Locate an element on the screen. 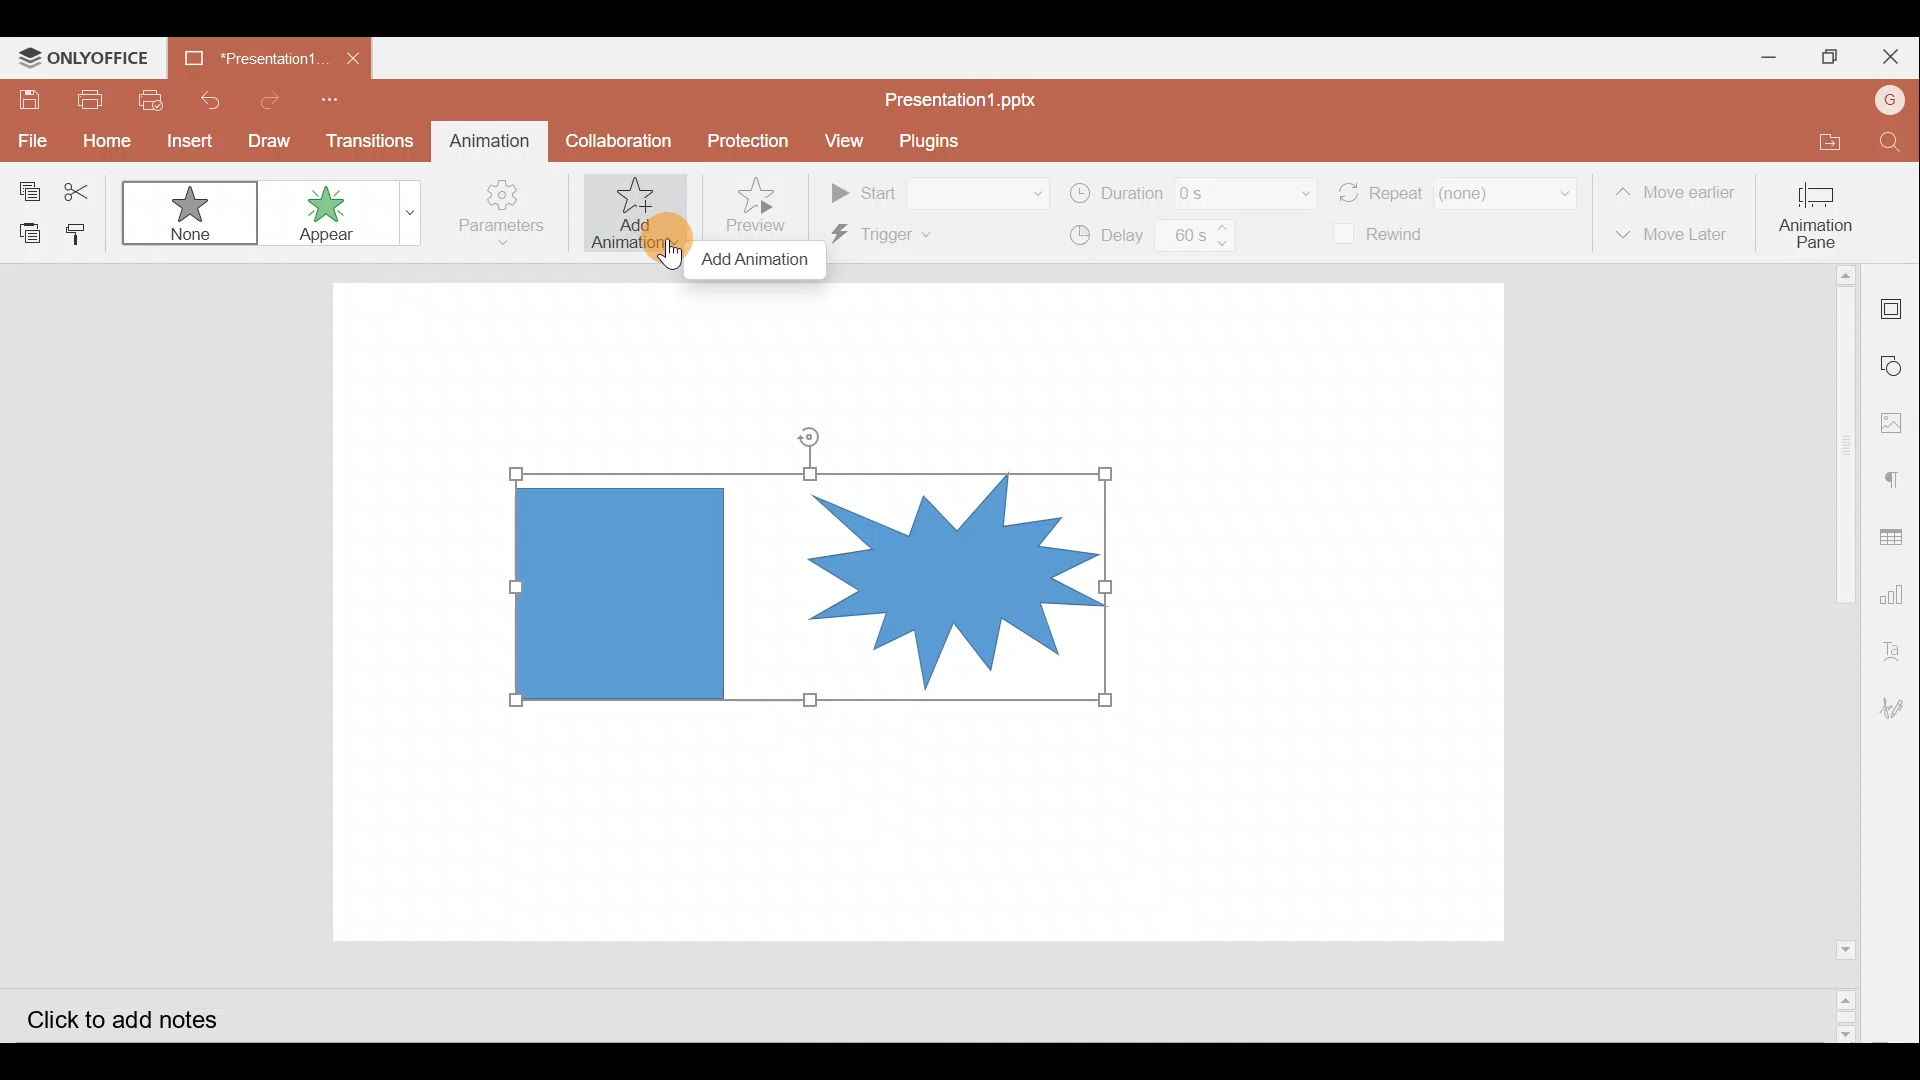 The width and height of the screenshot is (1920, 1080). Save is located at coordinates (29, 100).